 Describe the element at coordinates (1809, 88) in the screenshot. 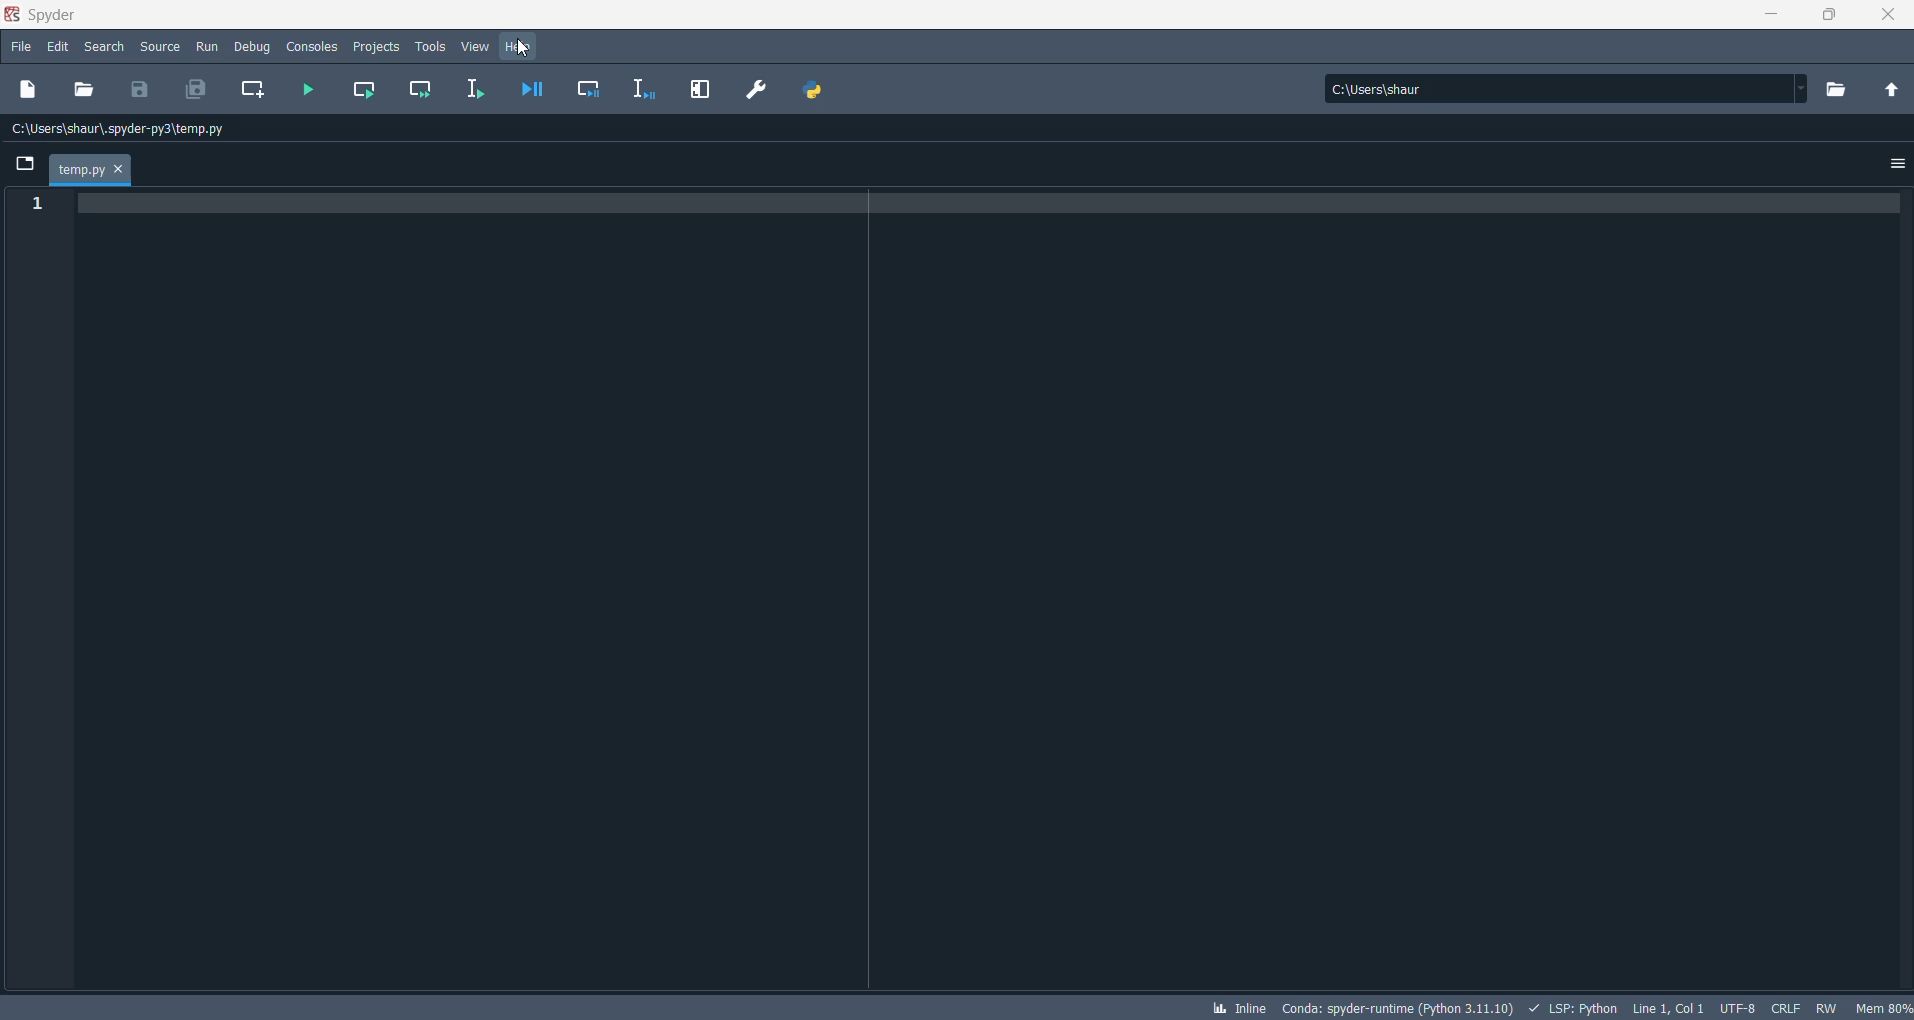

I see `path dropdown` at that location.